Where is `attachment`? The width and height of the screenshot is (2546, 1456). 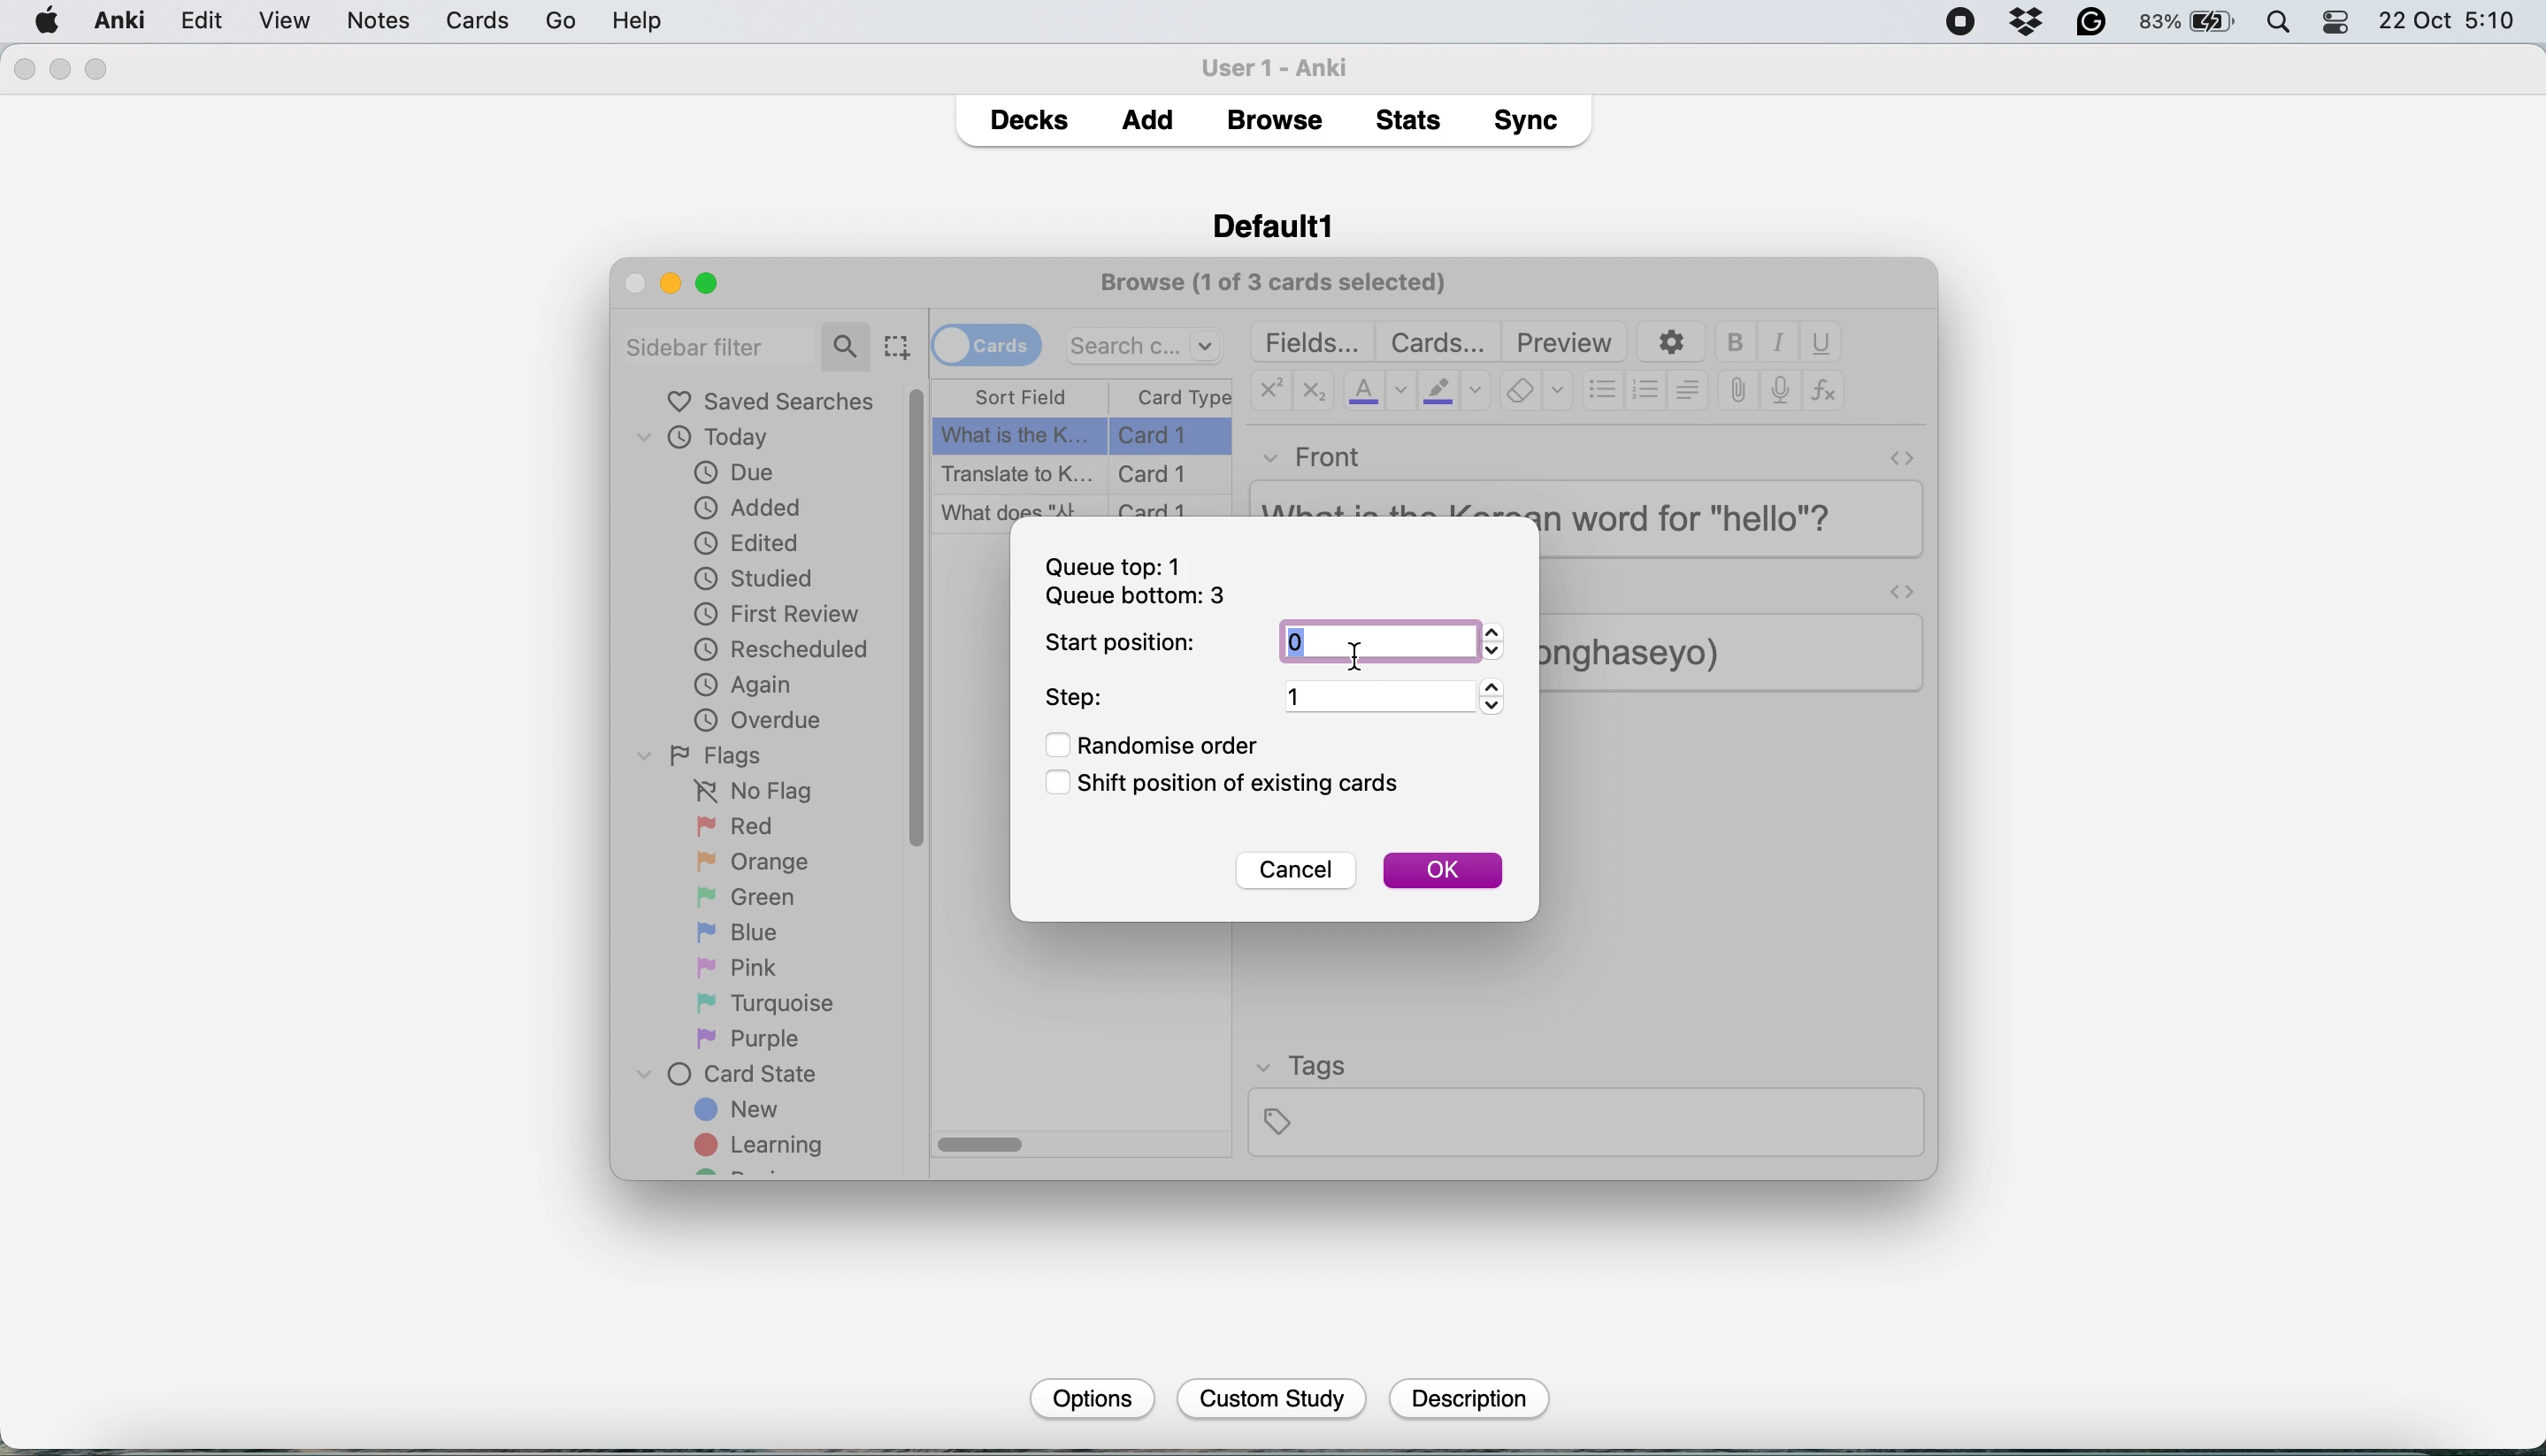 attachment is located at coordinates (1738, 392).